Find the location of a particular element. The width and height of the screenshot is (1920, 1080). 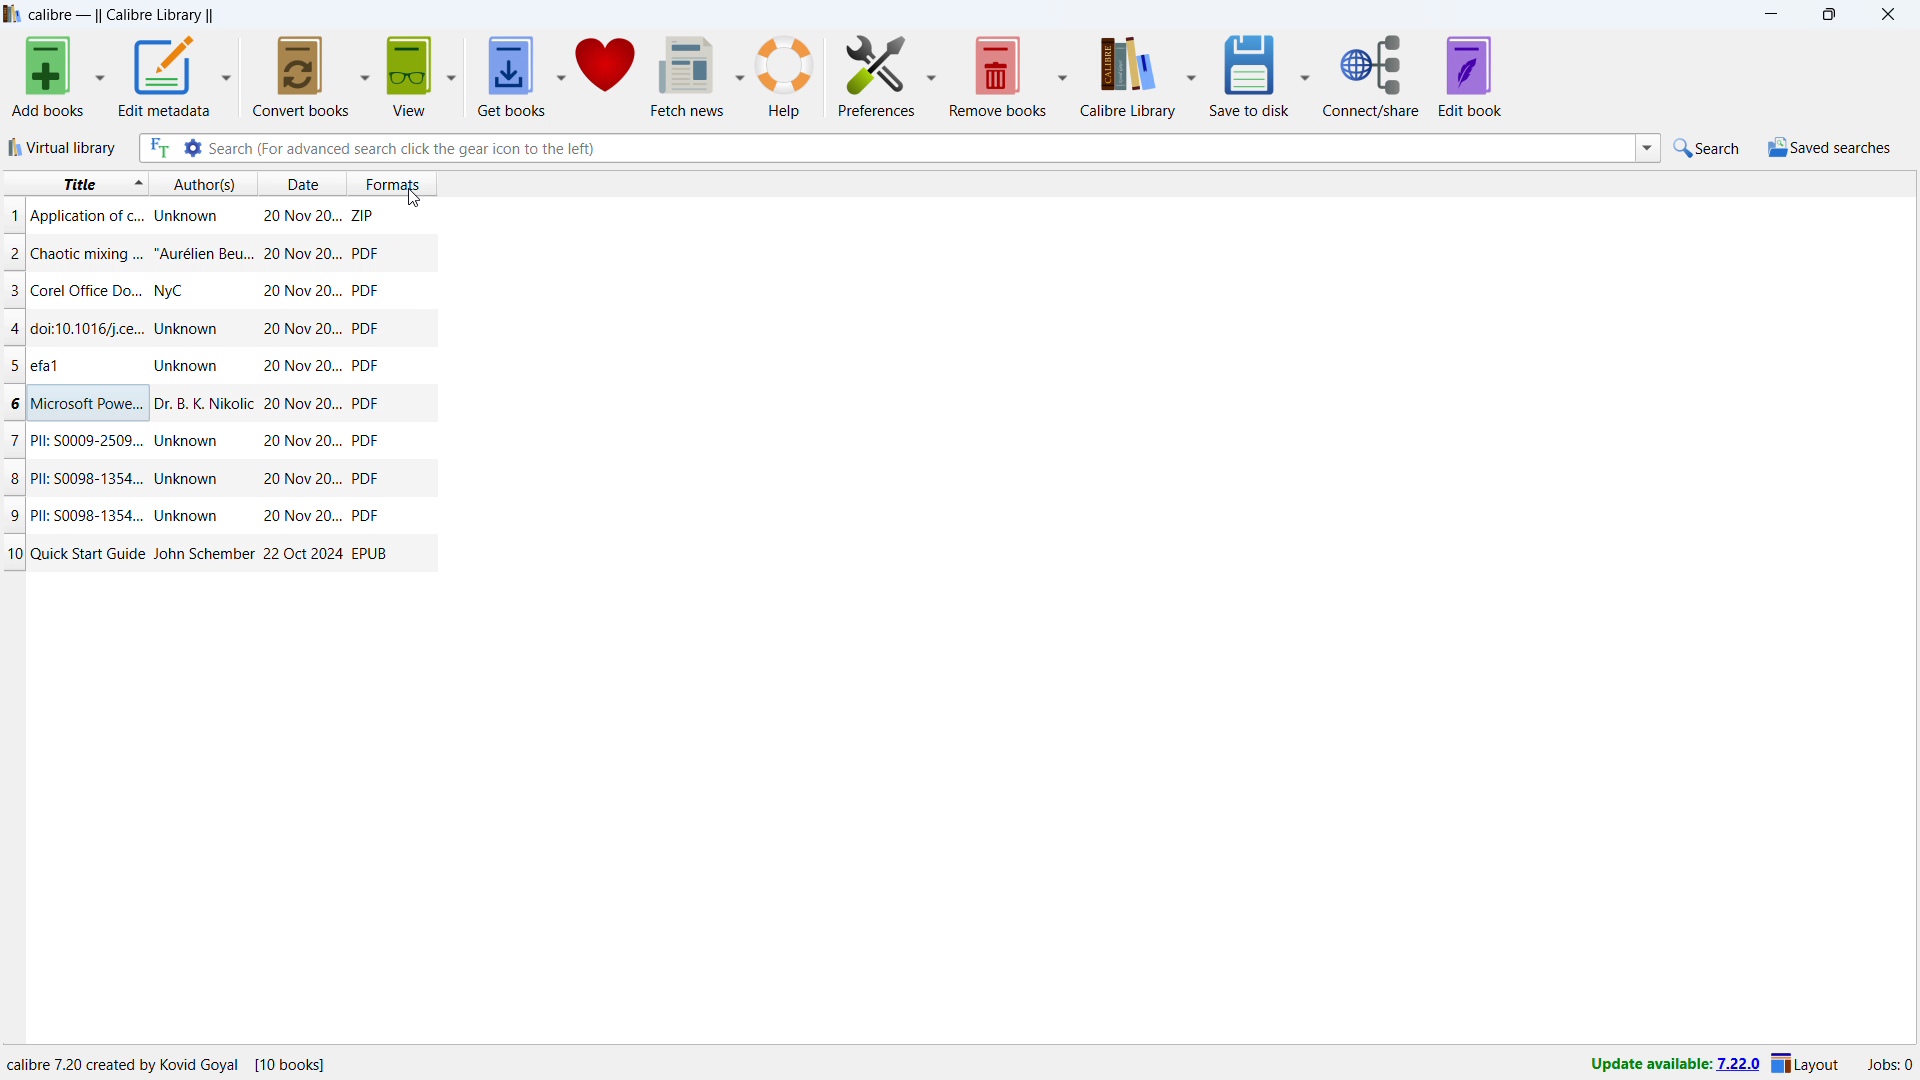

date is located at coordinates (303, 479).